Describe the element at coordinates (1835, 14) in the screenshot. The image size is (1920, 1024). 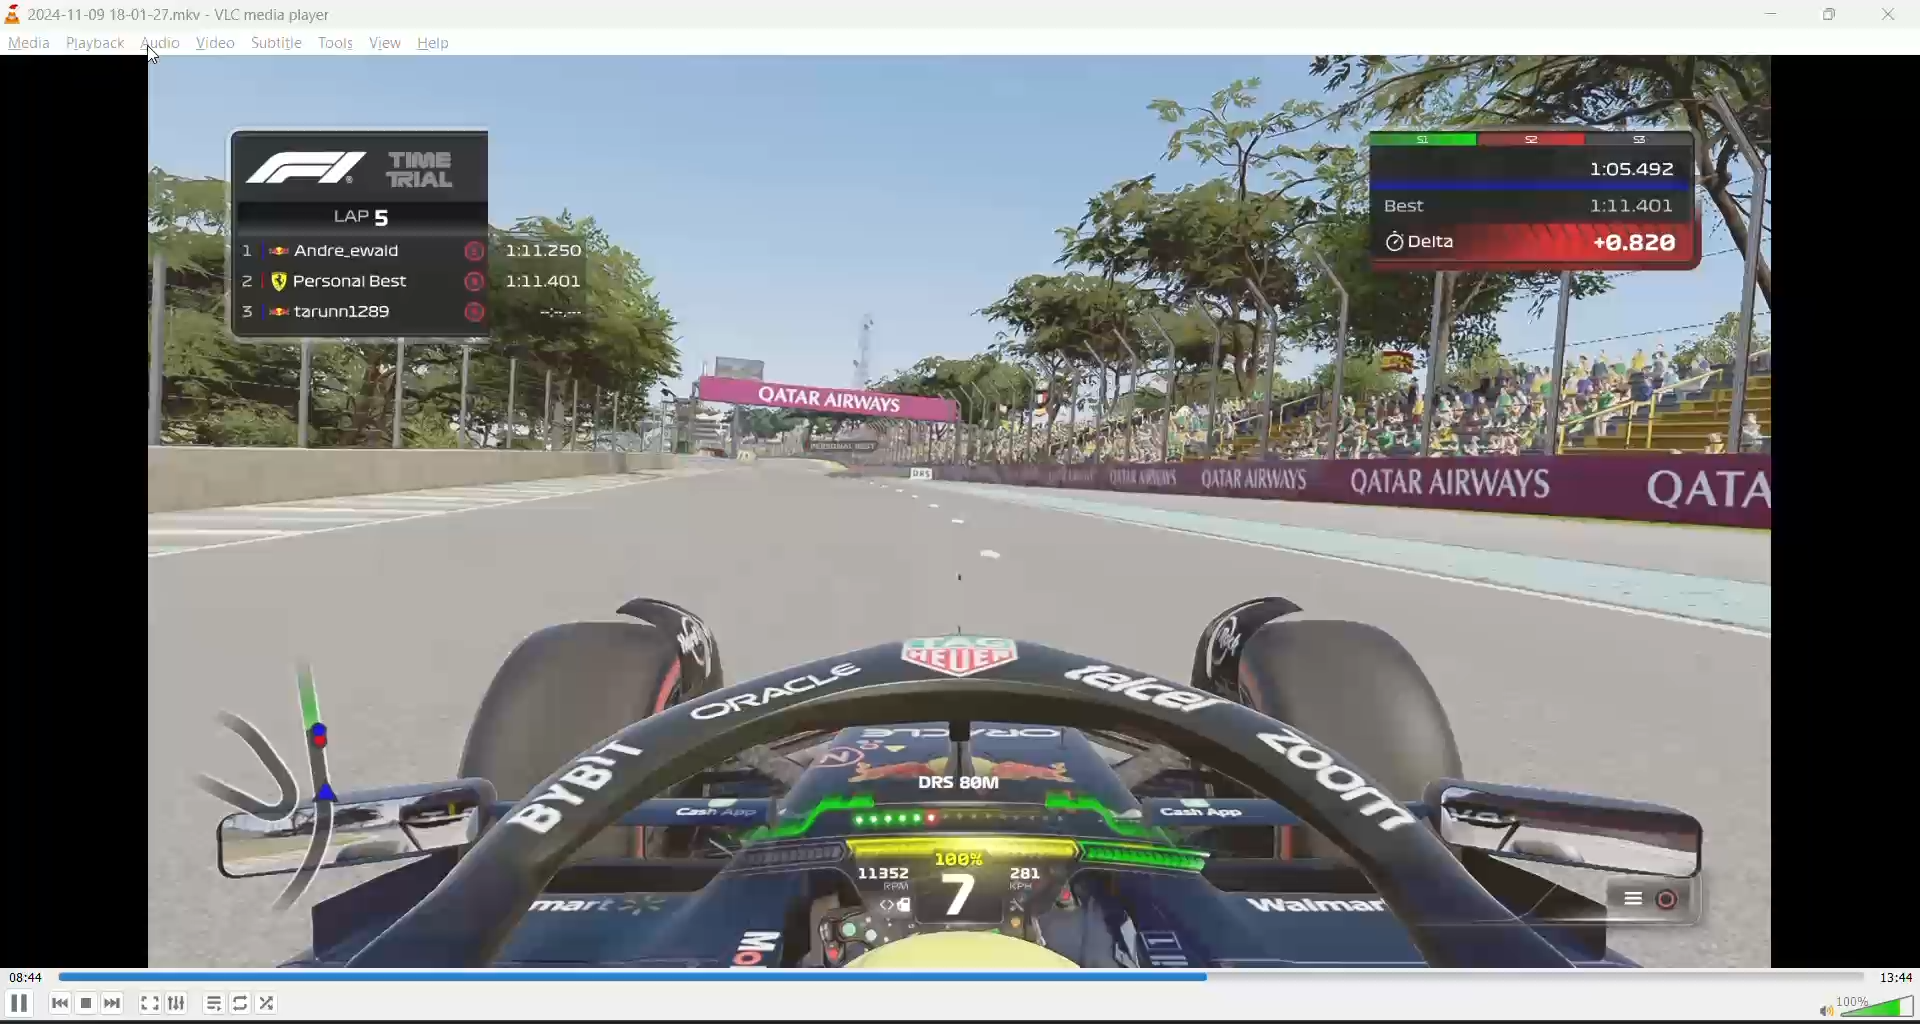
I see `maximize` at that location.